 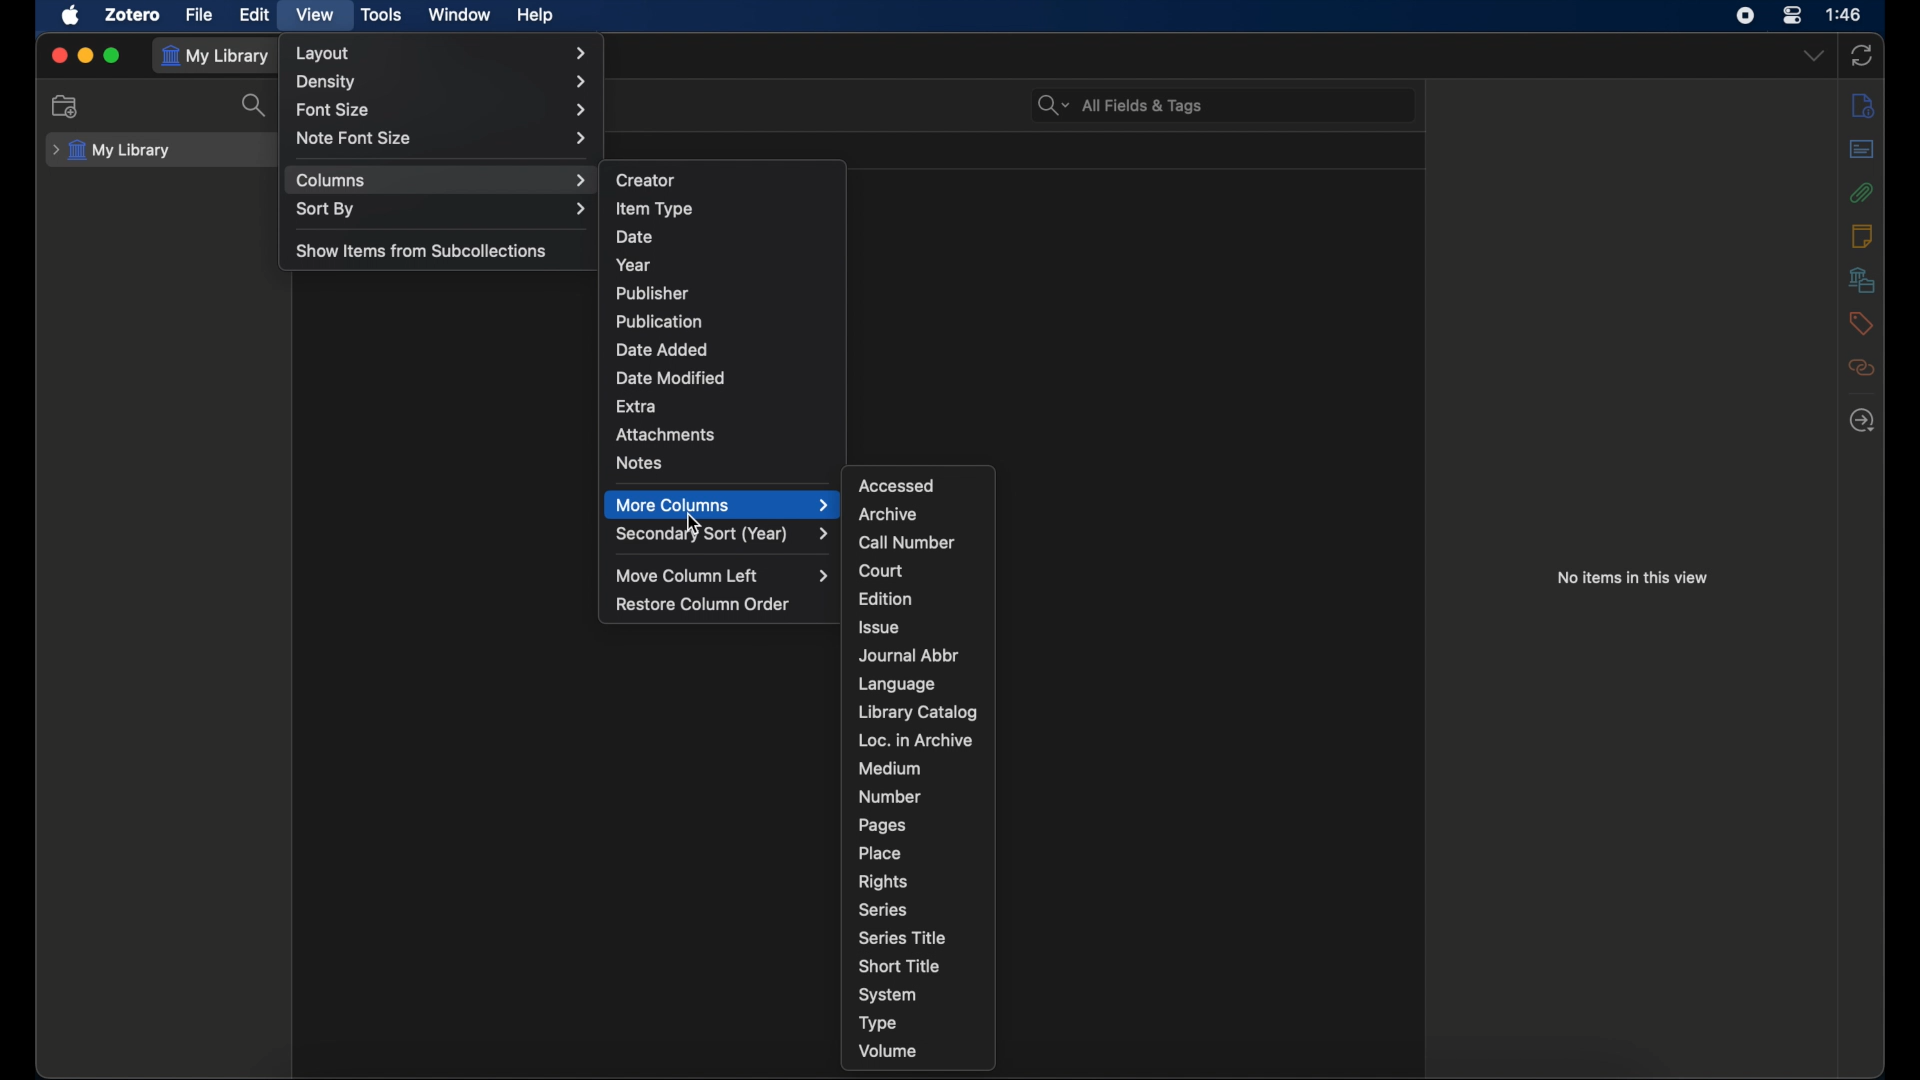 What do you see at coordinates (1844, 13) in the screenshot?
I see `time (1:48)` at bounding box center [1844, 13].